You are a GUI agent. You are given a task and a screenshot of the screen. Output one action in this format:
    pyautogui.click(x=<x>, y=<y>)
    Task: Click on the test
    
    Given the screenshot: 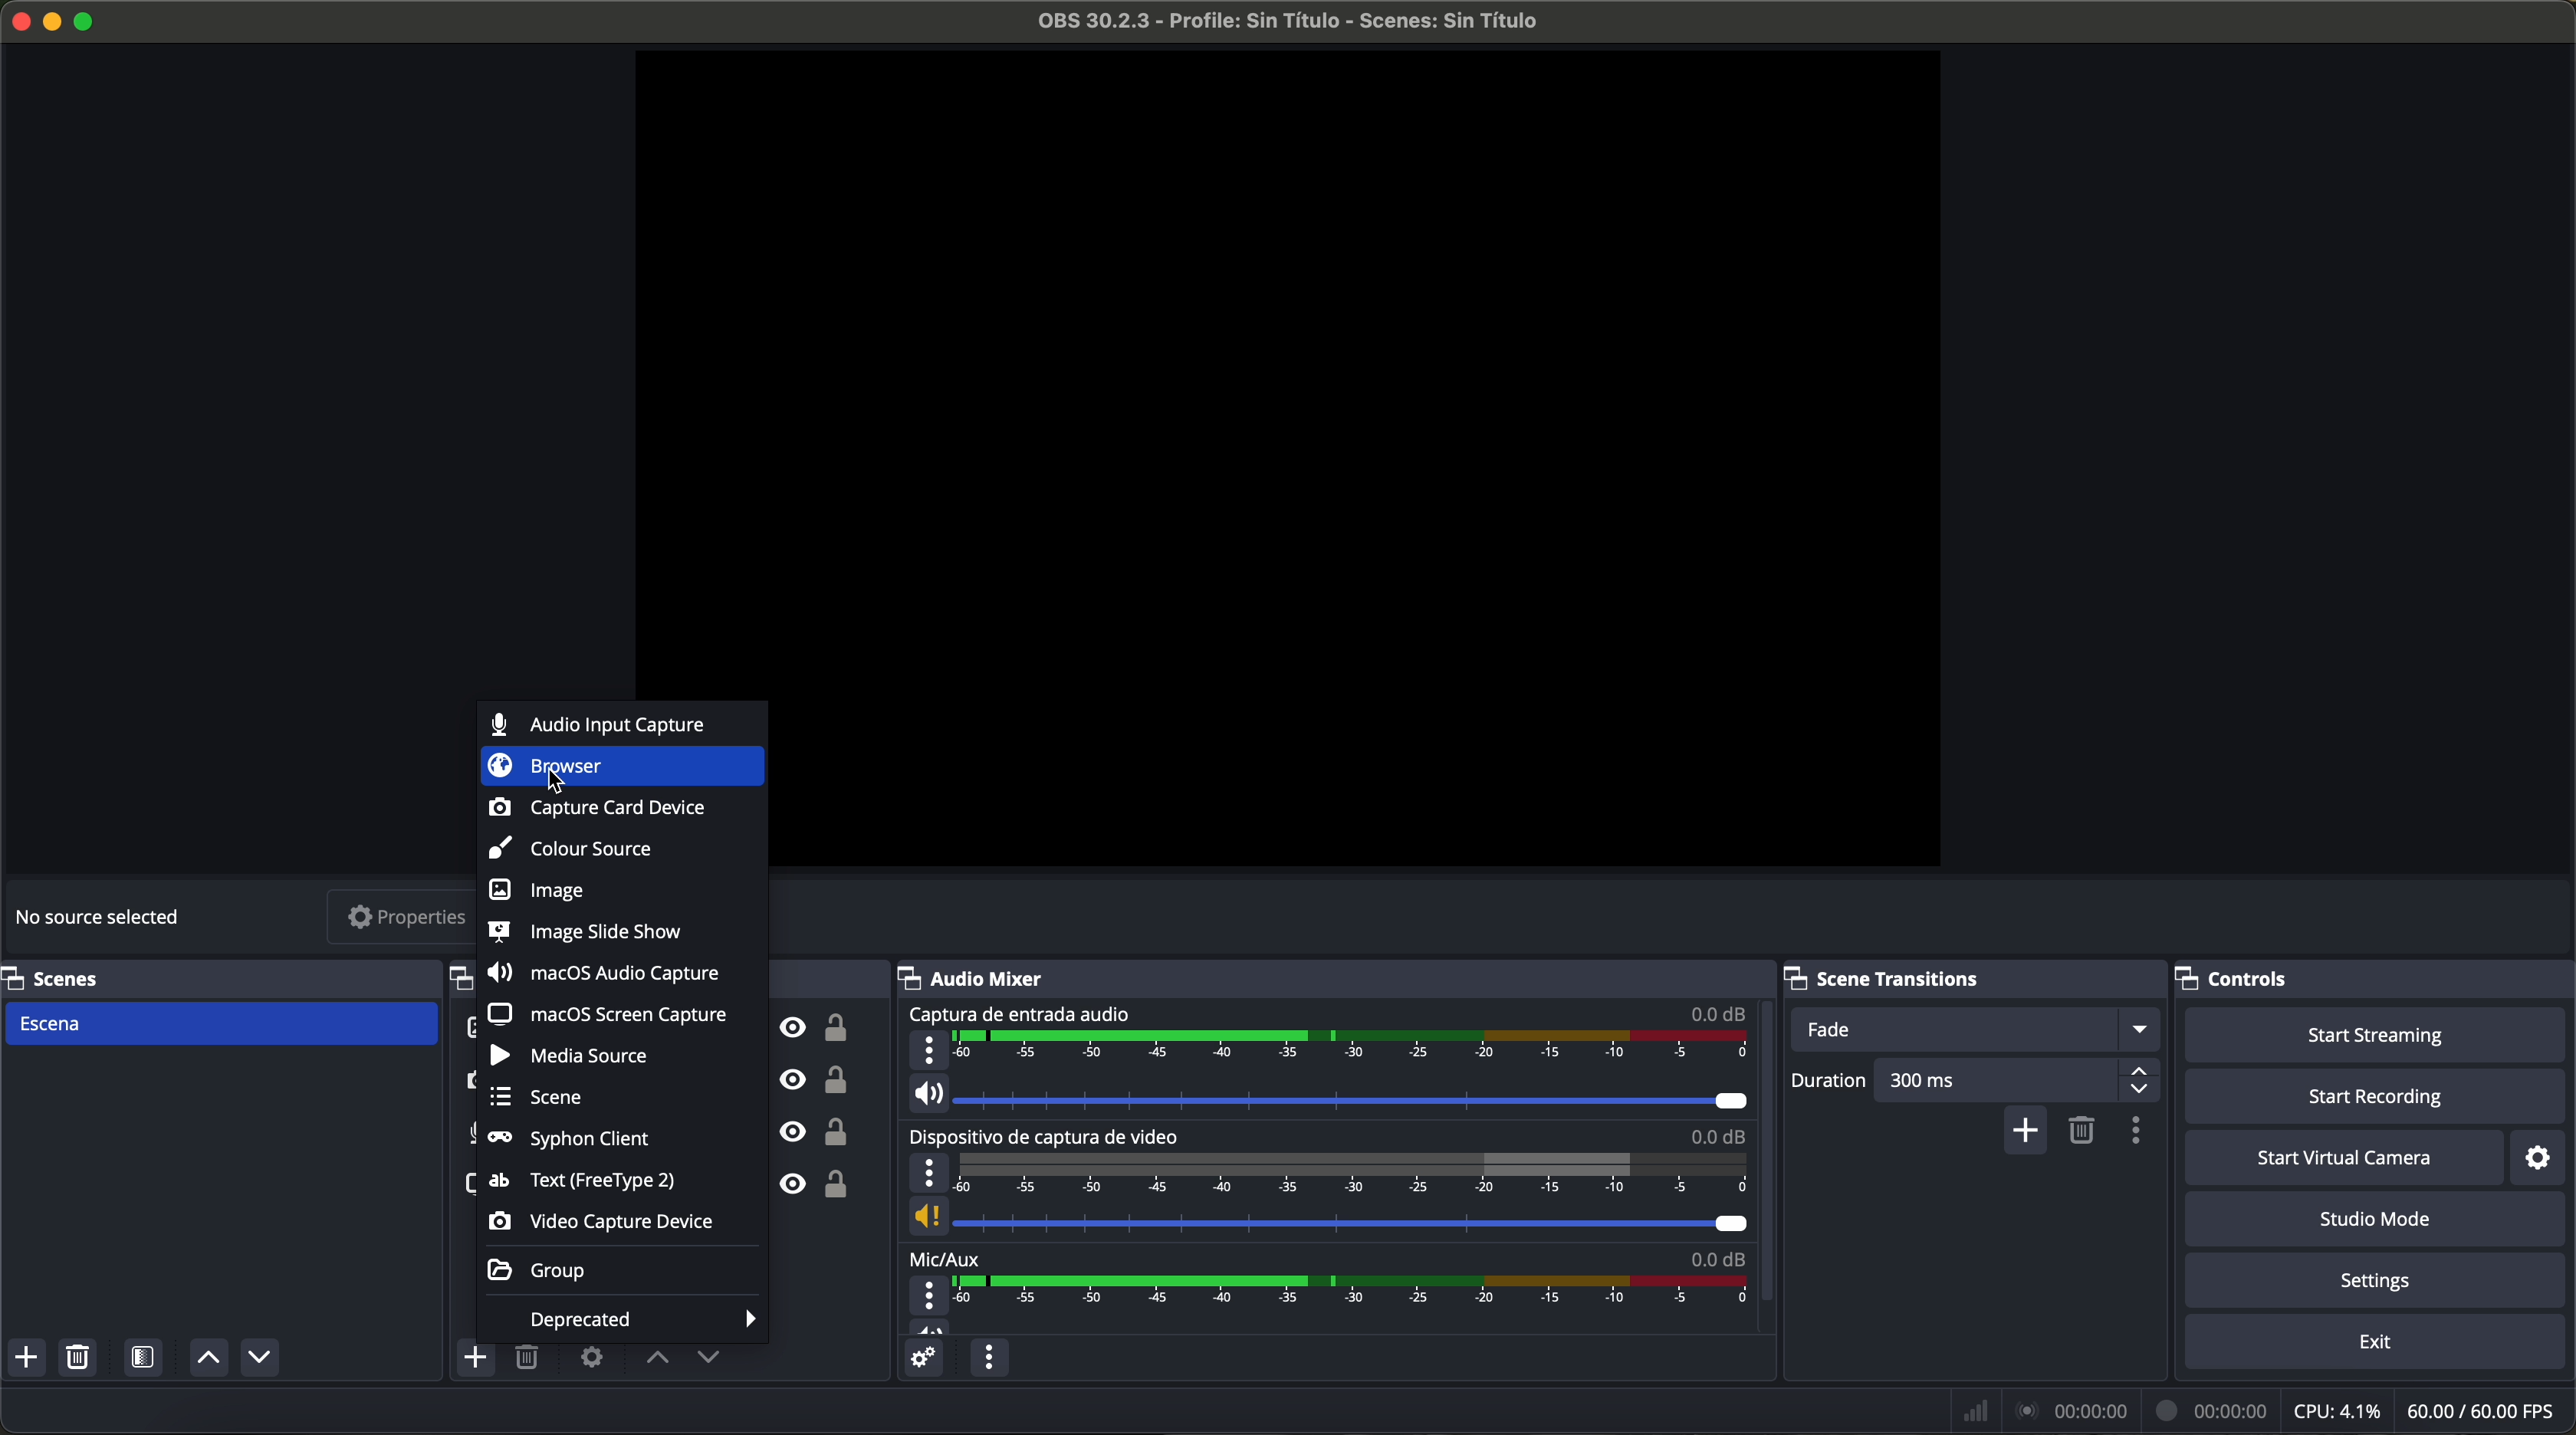 What is the action you would take?
    pyautogui.click(x=481, y=1028)
    